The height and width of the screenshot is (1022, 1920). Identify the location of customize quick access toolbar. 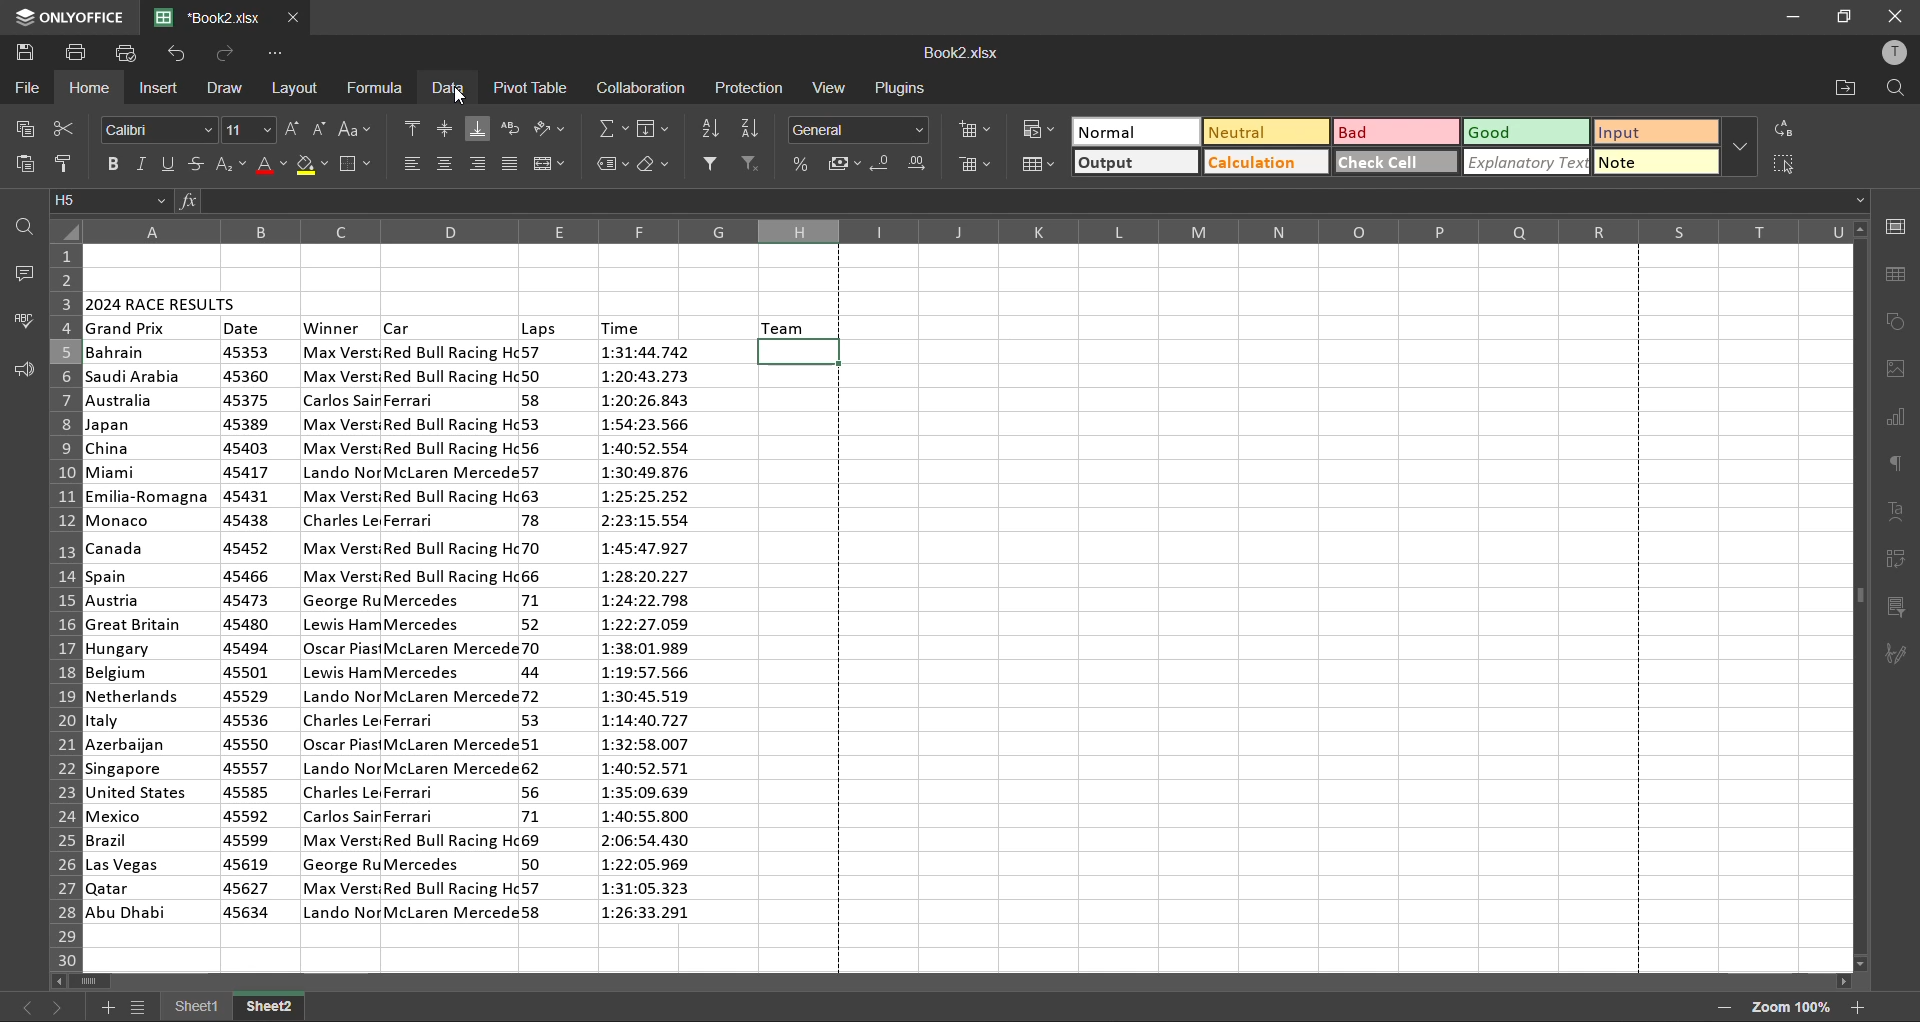
(273, 54).